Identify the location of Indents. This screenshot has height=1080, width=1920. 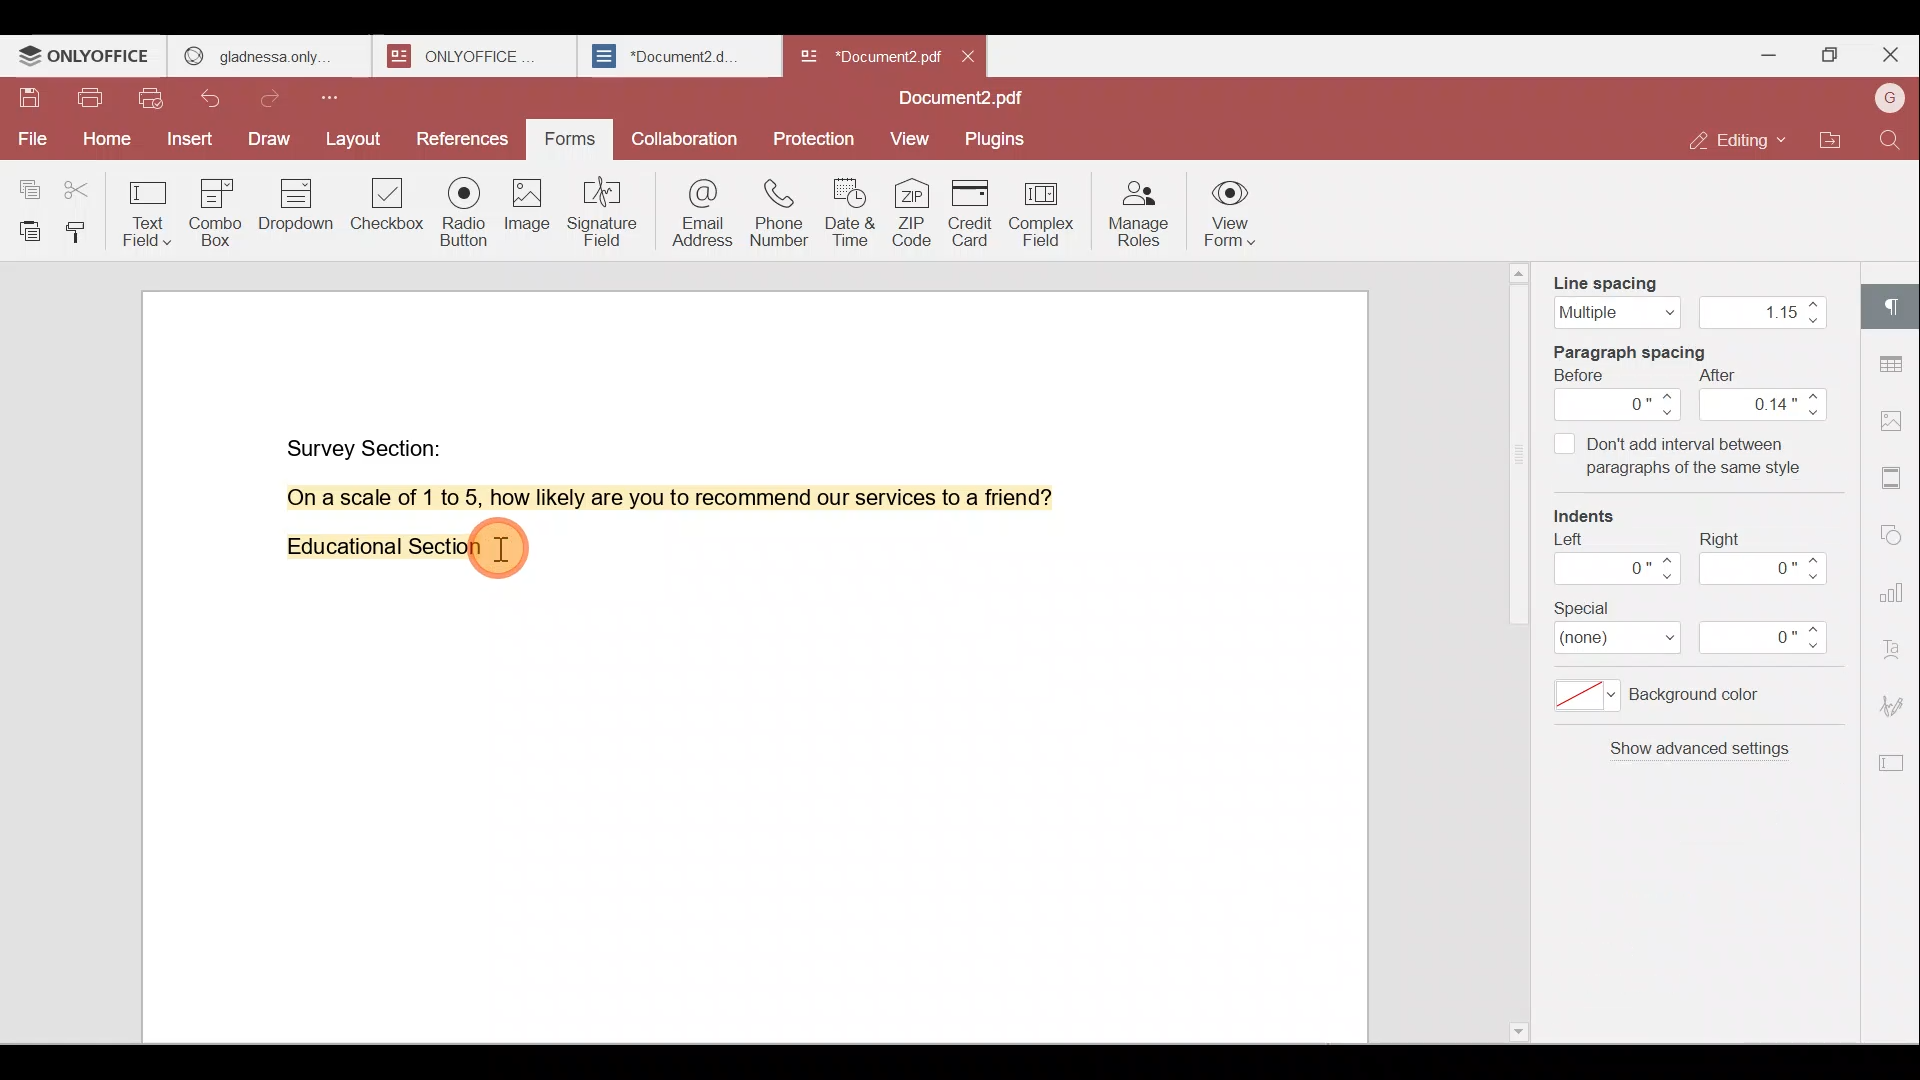
(1595, 518).